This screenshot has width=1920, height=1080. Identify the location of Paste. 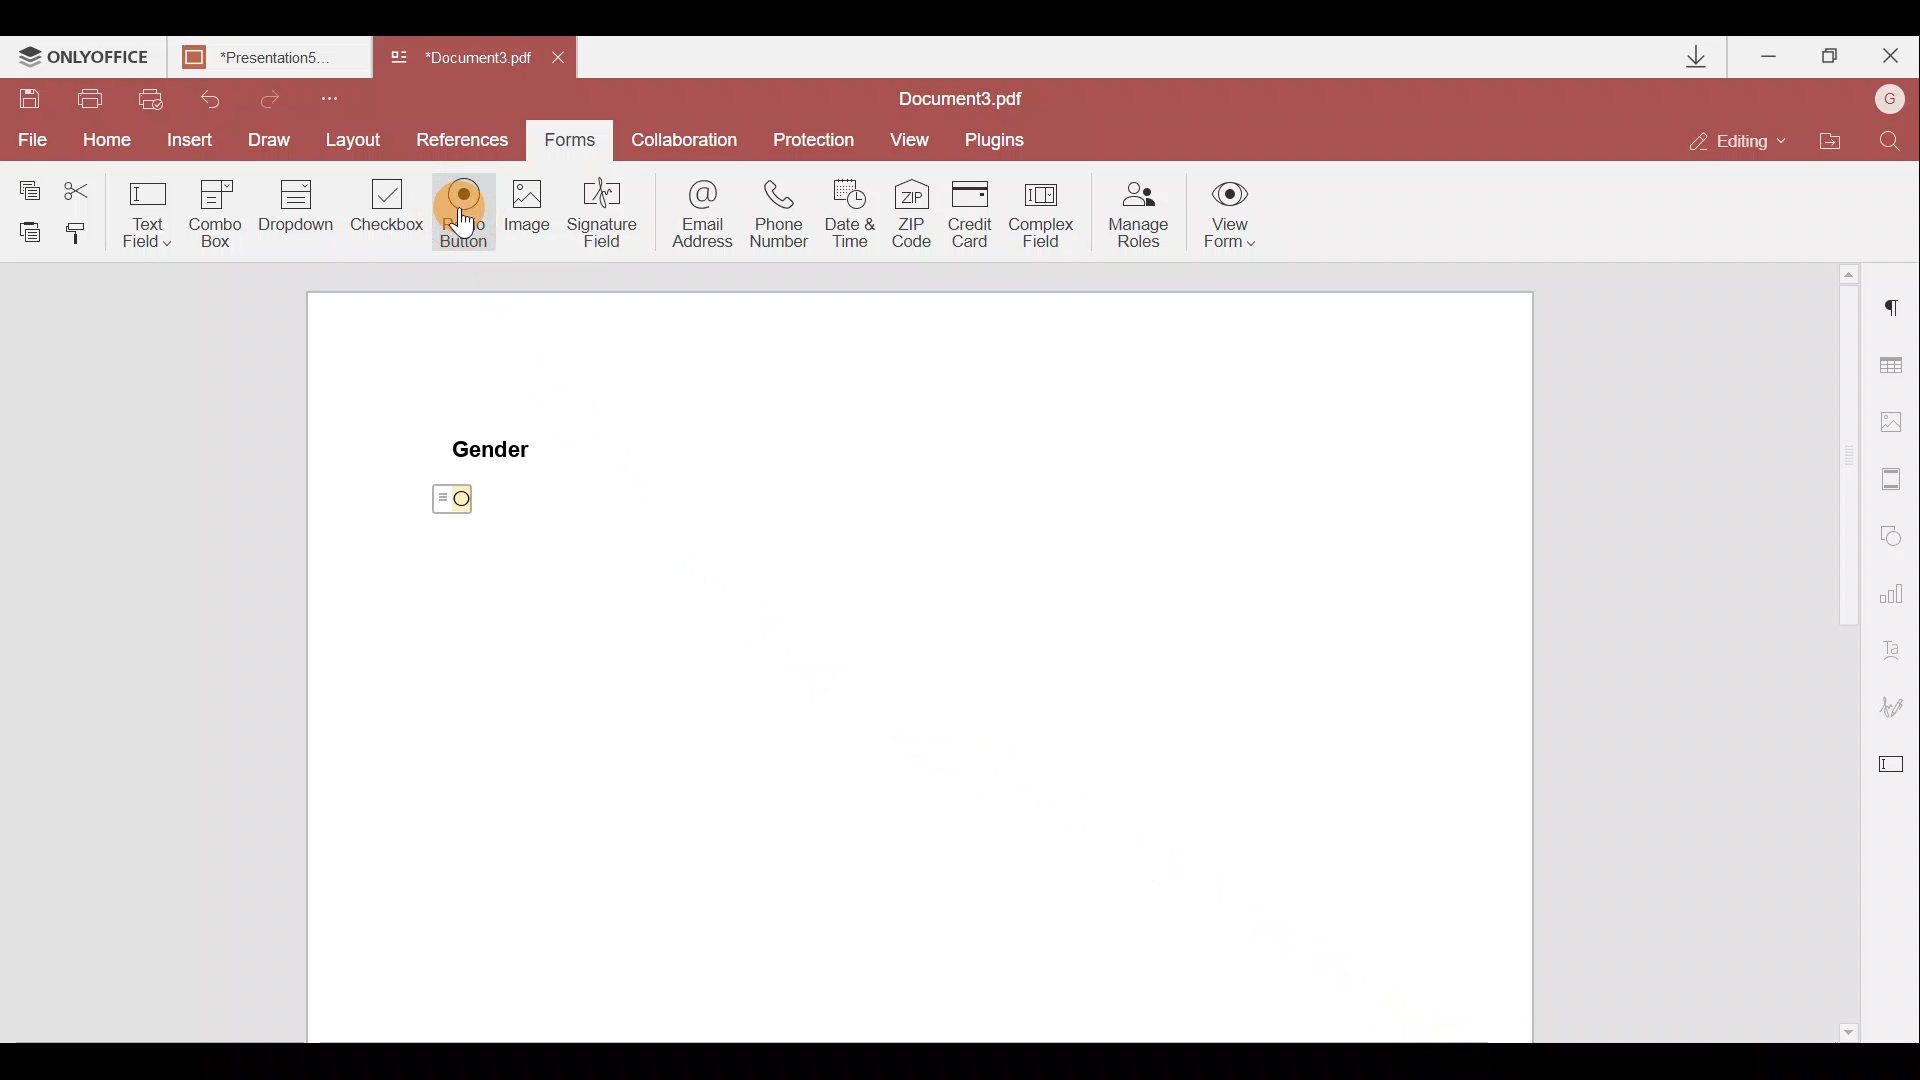
(26, 229).